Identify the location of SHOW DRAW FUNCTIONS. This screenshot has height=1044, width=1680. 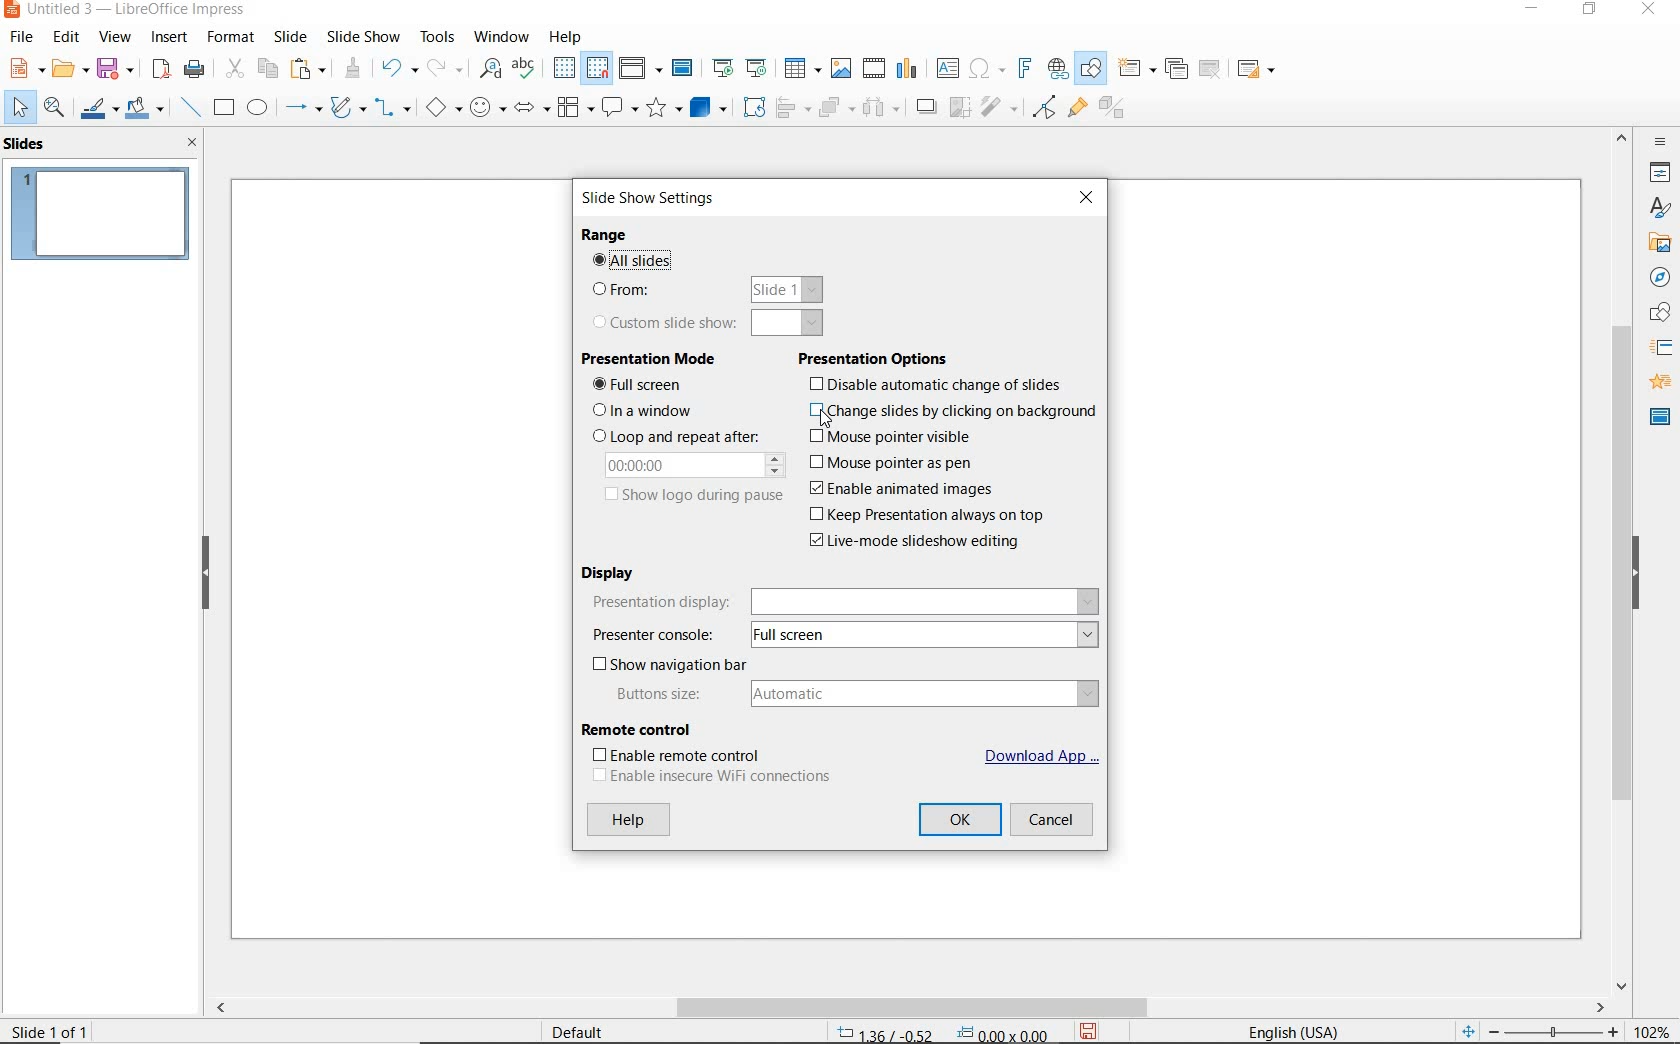
(1092, 66).